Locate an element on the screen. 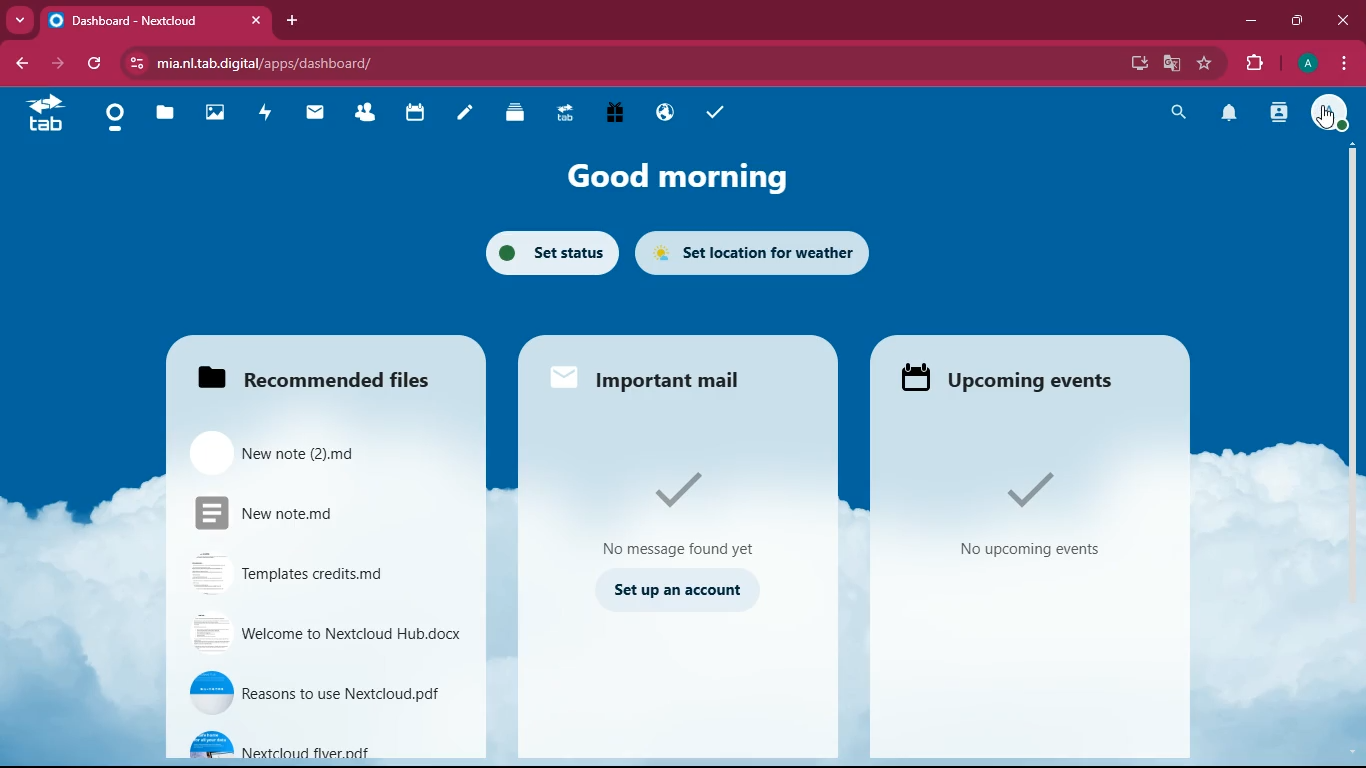 Image resolution: width=1366 pixels, height=768 pixels. public is located at coordinates (663, 114).